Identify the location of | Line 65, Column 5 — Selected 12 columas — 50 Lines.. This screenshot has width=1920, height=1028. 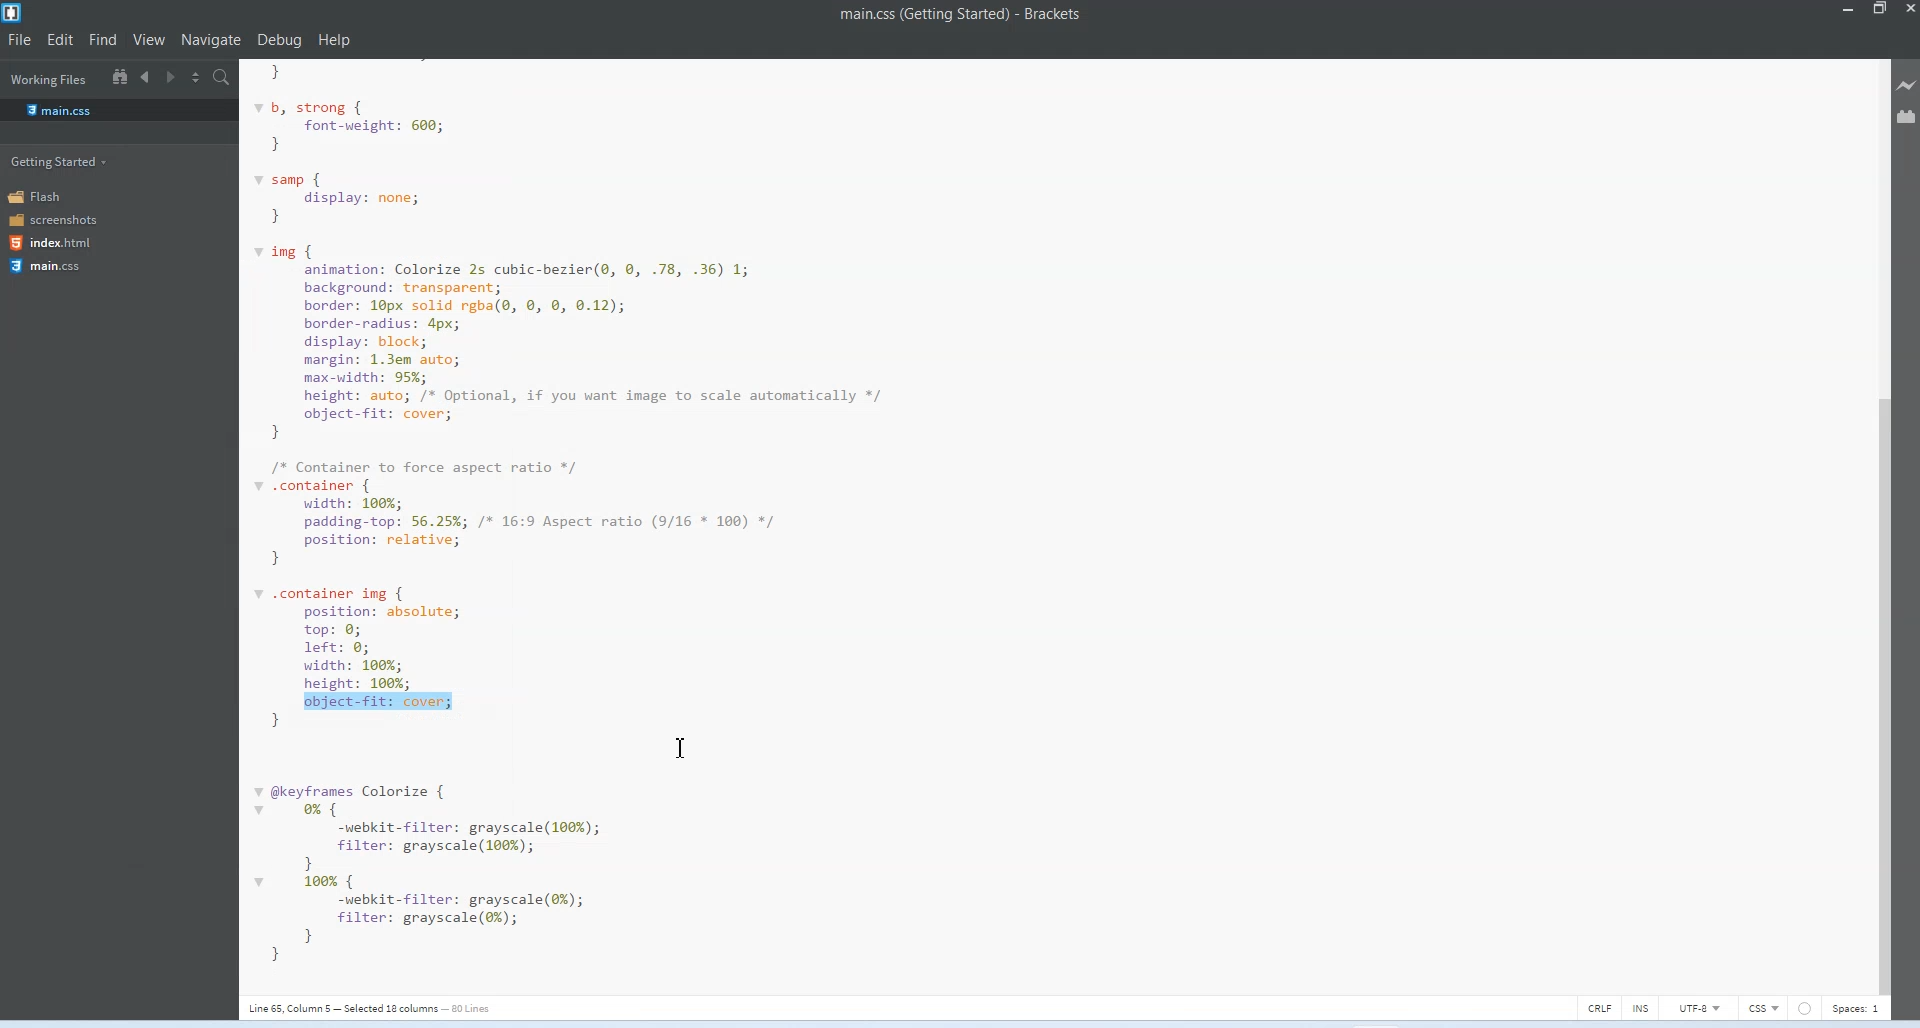
(385, 1008).